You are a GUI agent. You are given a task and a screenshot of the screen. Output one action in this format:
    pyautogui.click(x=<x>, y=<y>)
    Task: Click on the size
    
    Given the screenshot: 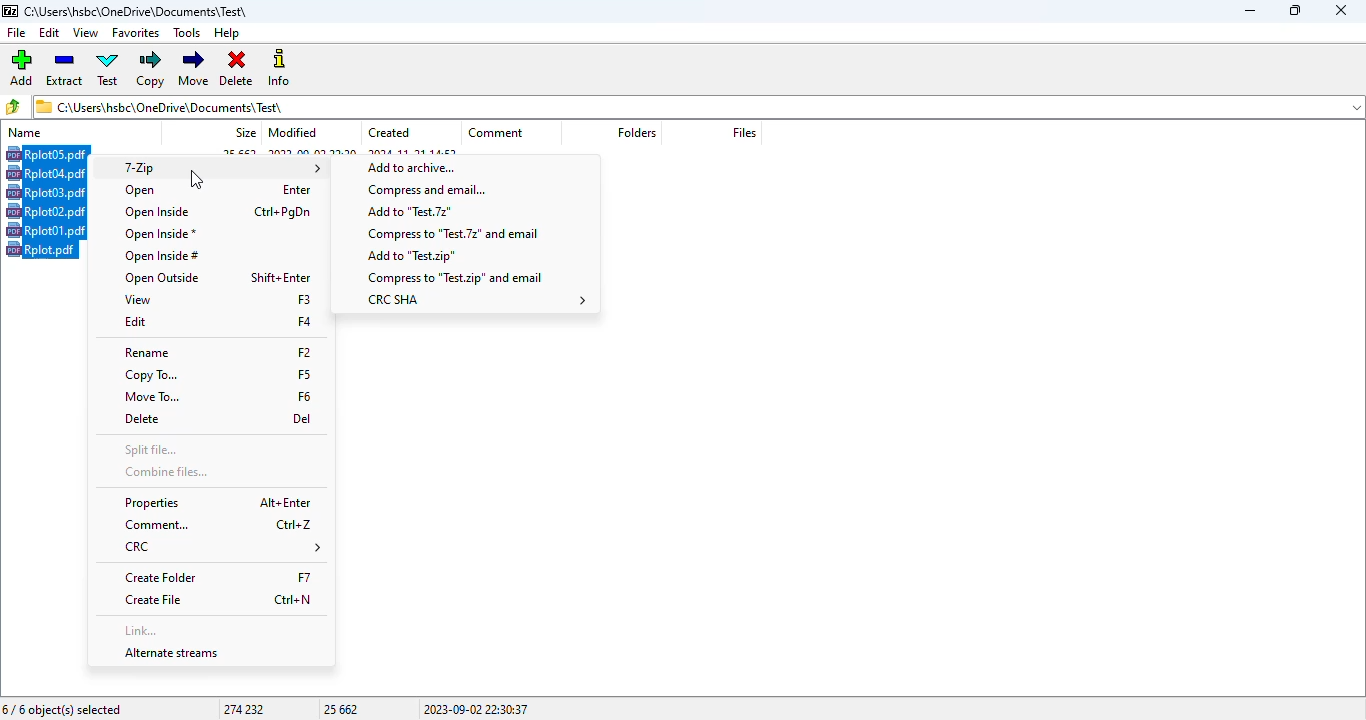 What is the action you would take?
    pyautogui.click(x=246, y=132)
    